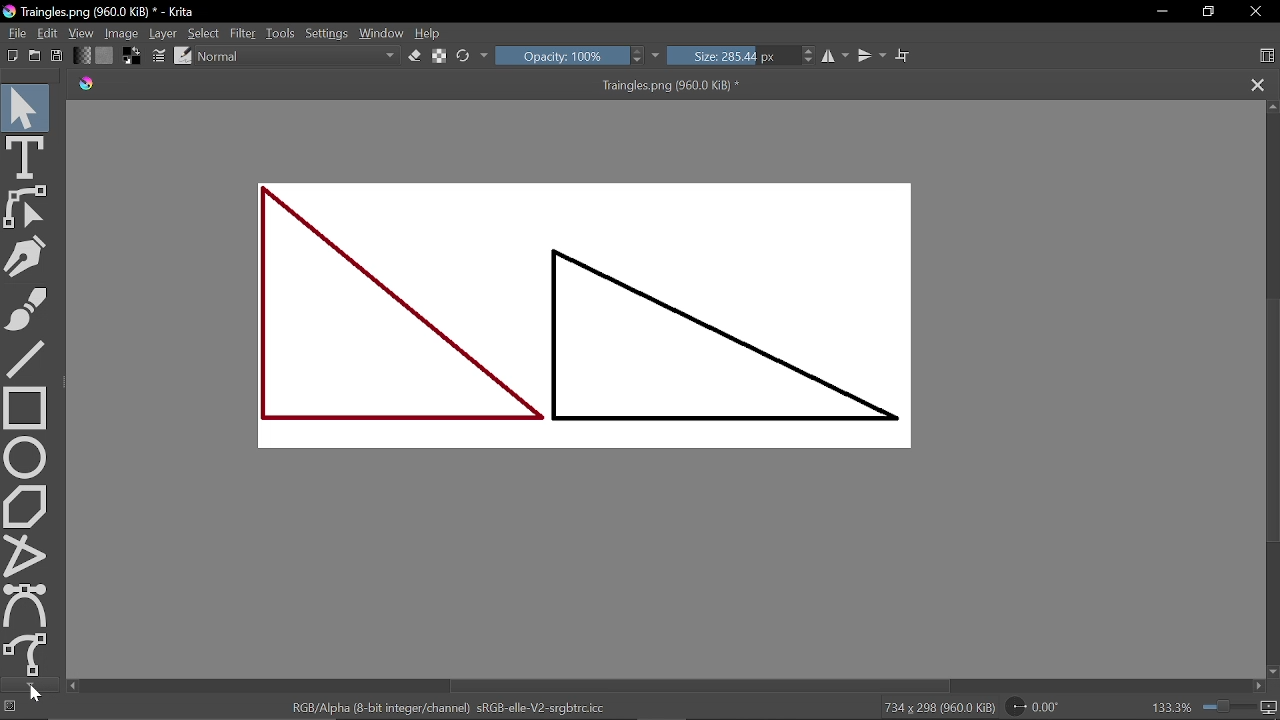 This screenshot has width=1280, height=720. What do you see at coordinates (1162, 11) in the screenshot?
I see `Minimize` at bounding box center [1162, 11].